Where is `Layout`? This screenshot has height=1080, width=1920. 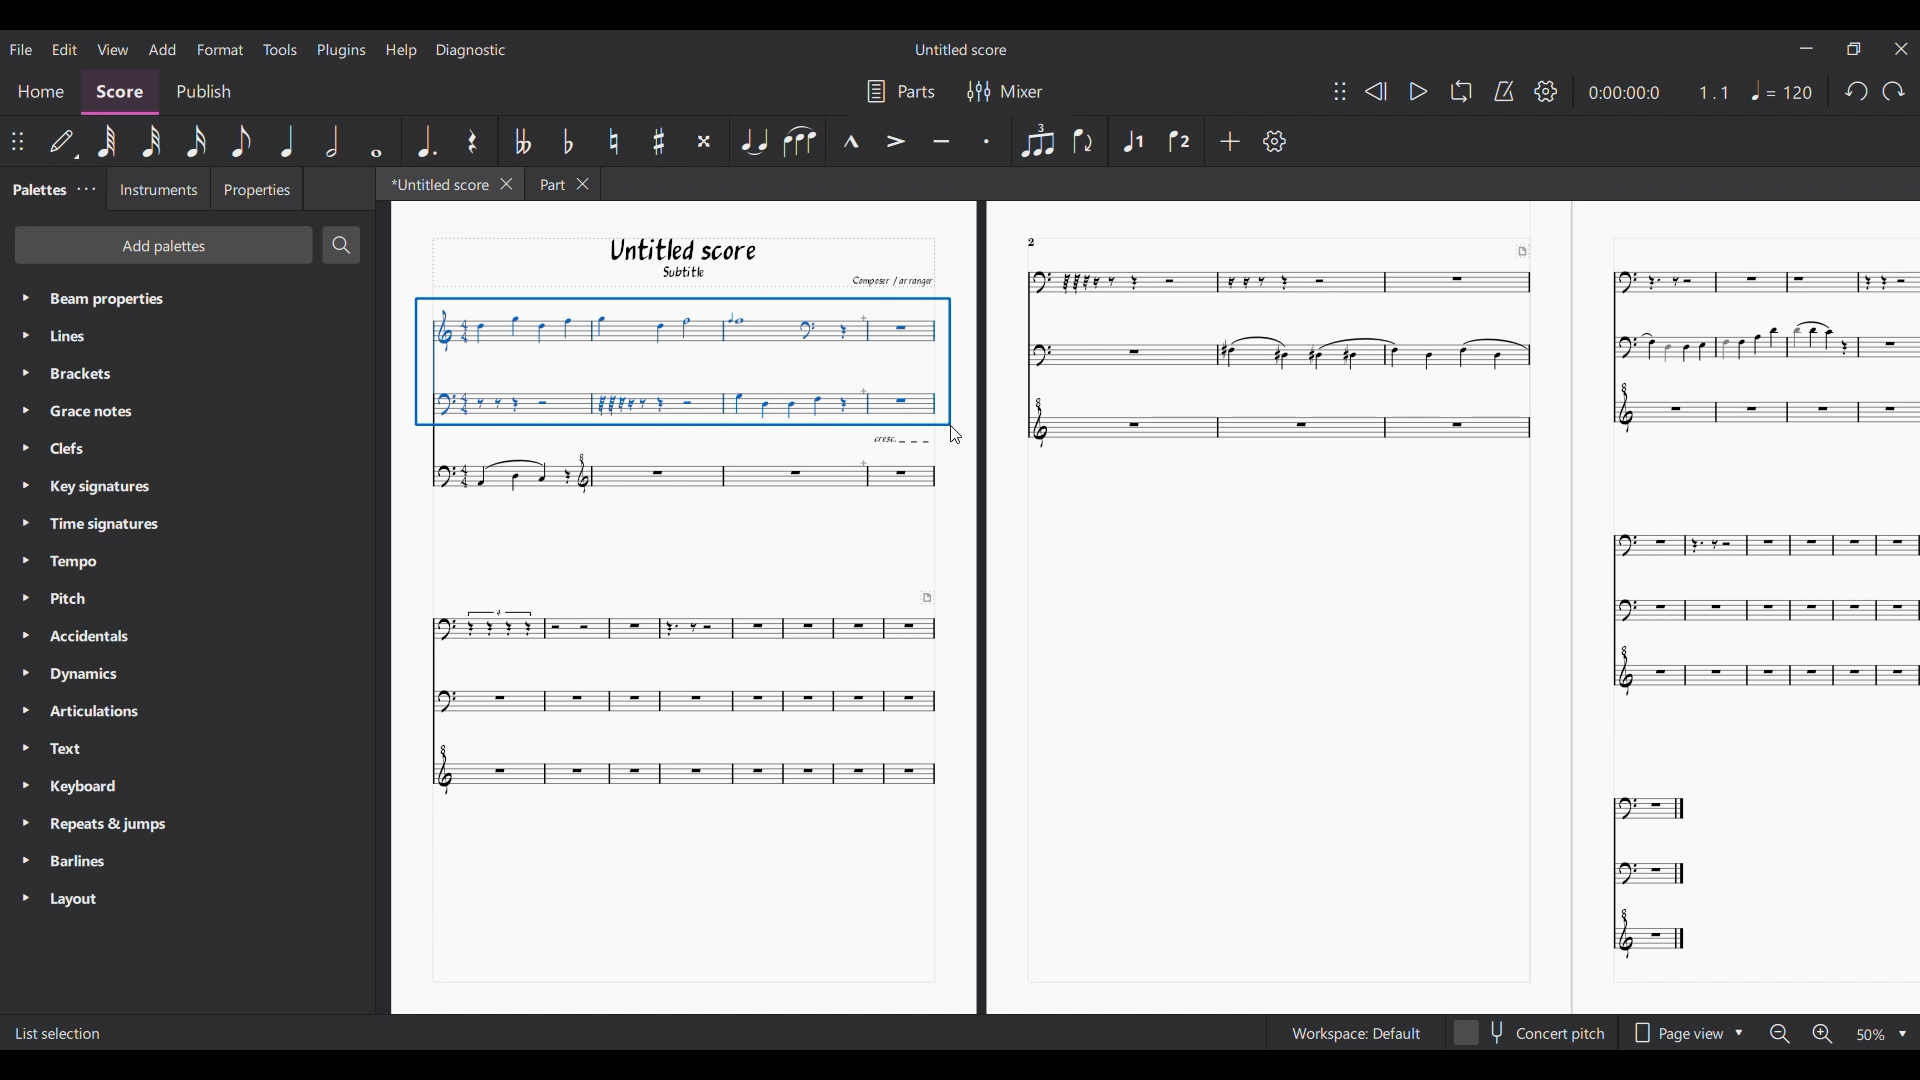 Layout is located at coordinates (80, 899).